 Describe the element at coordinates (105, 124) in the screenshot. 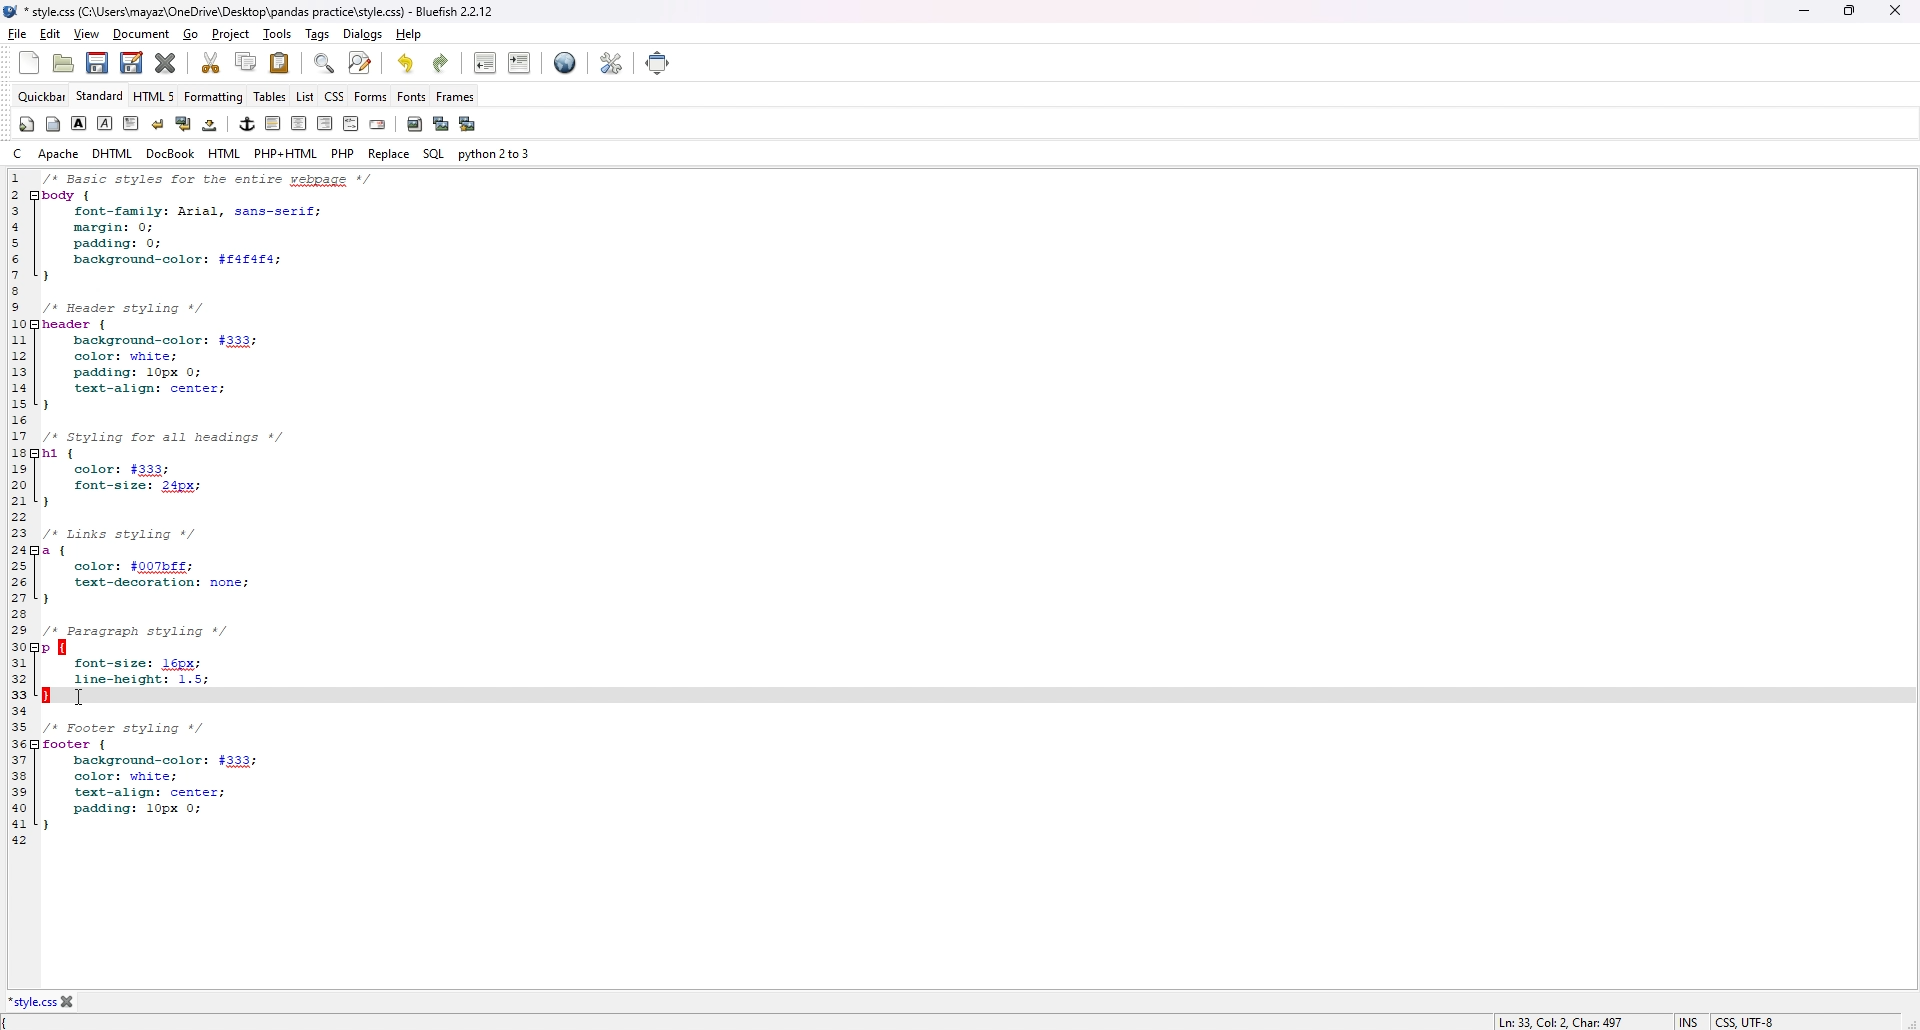

I see `italic` at that location.